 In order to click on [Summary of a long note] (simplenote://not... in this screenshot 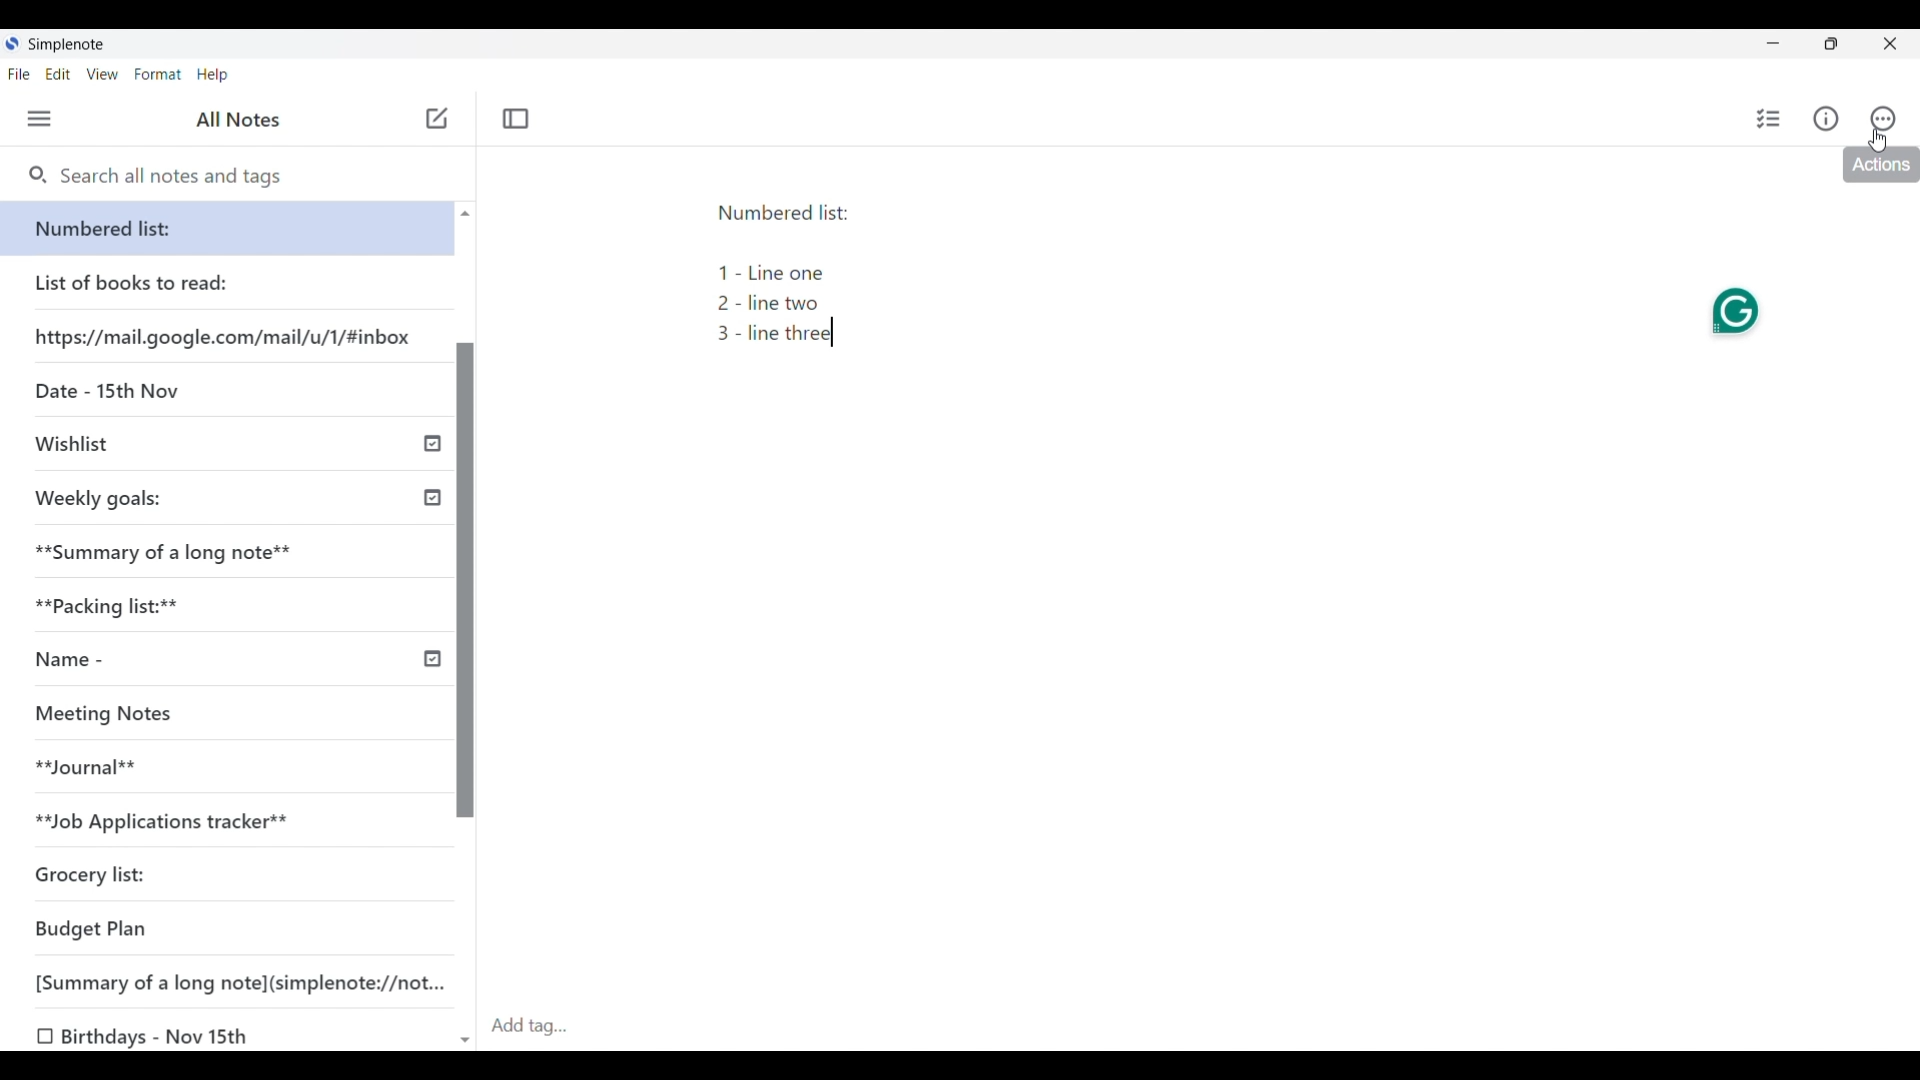, I will do `click(226, 980)`.